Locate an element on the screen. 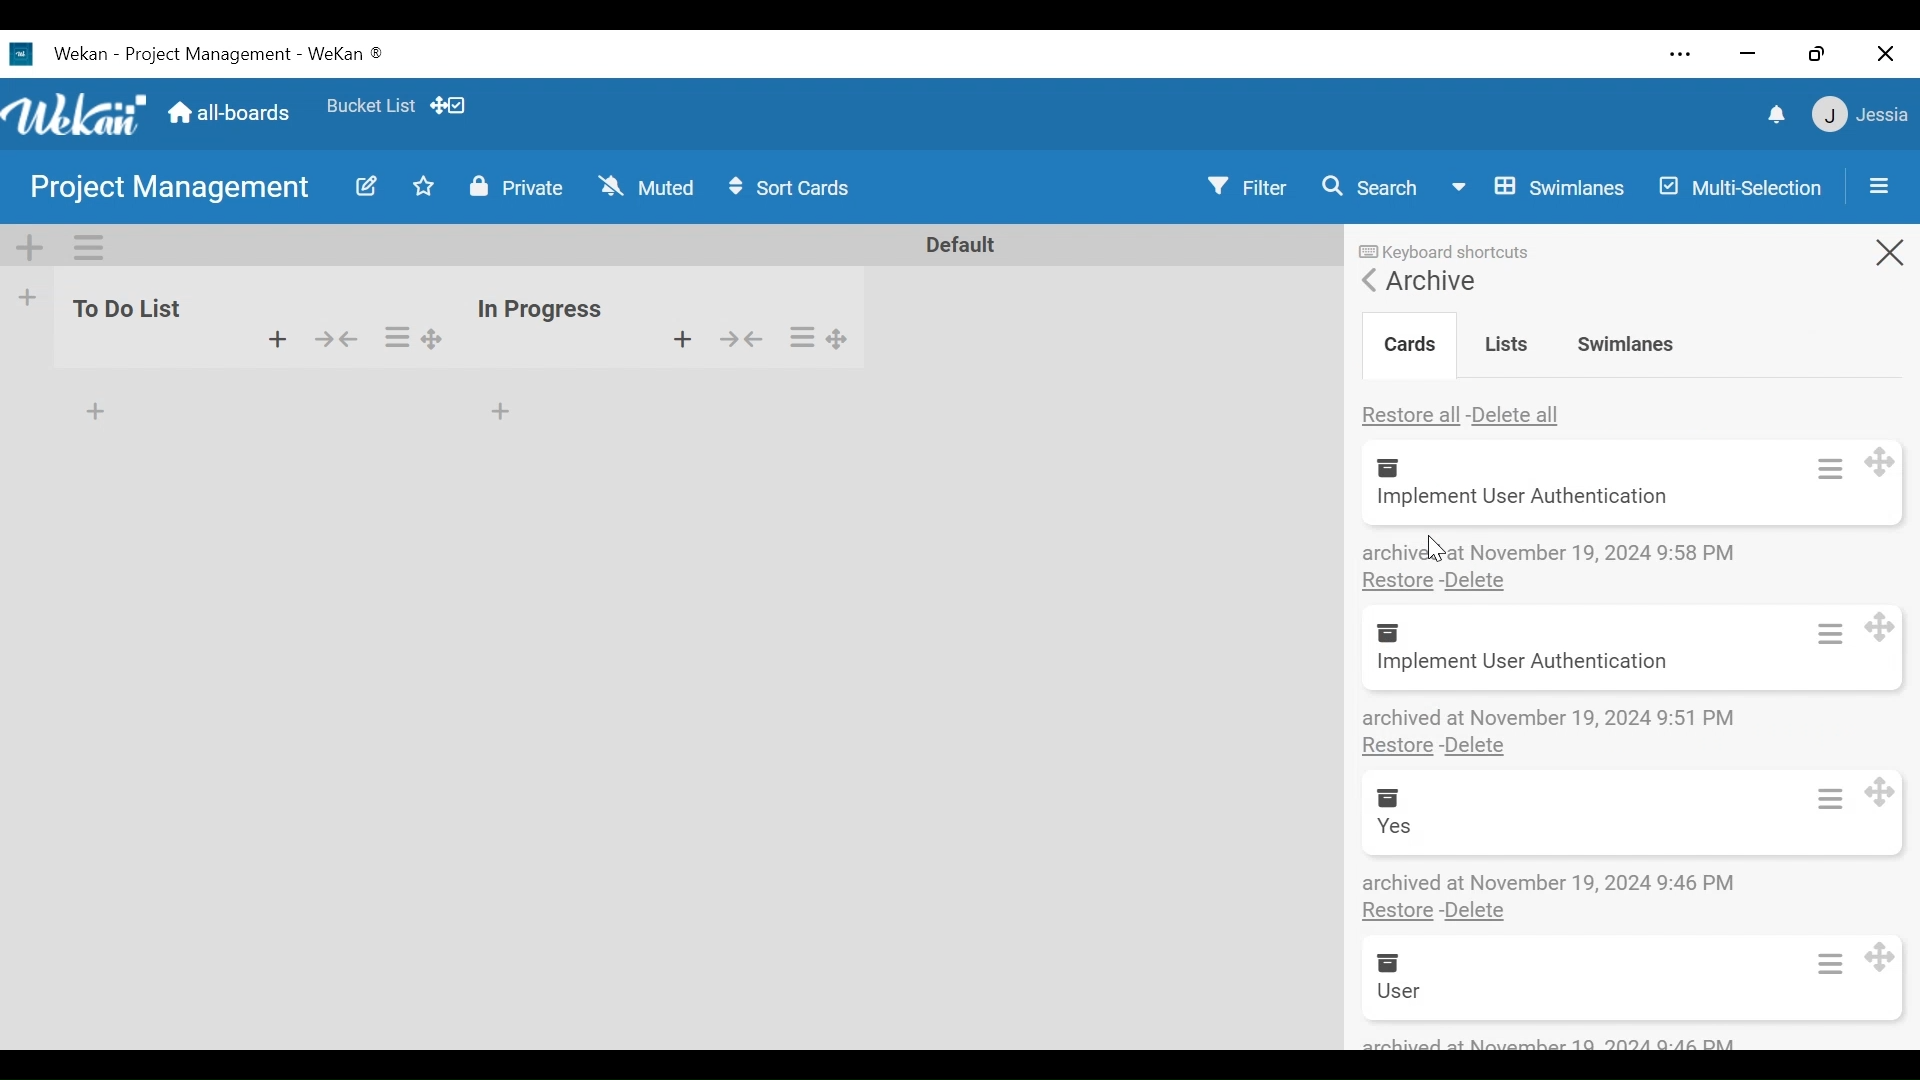  Filter is located at coordinates (1247, 187).